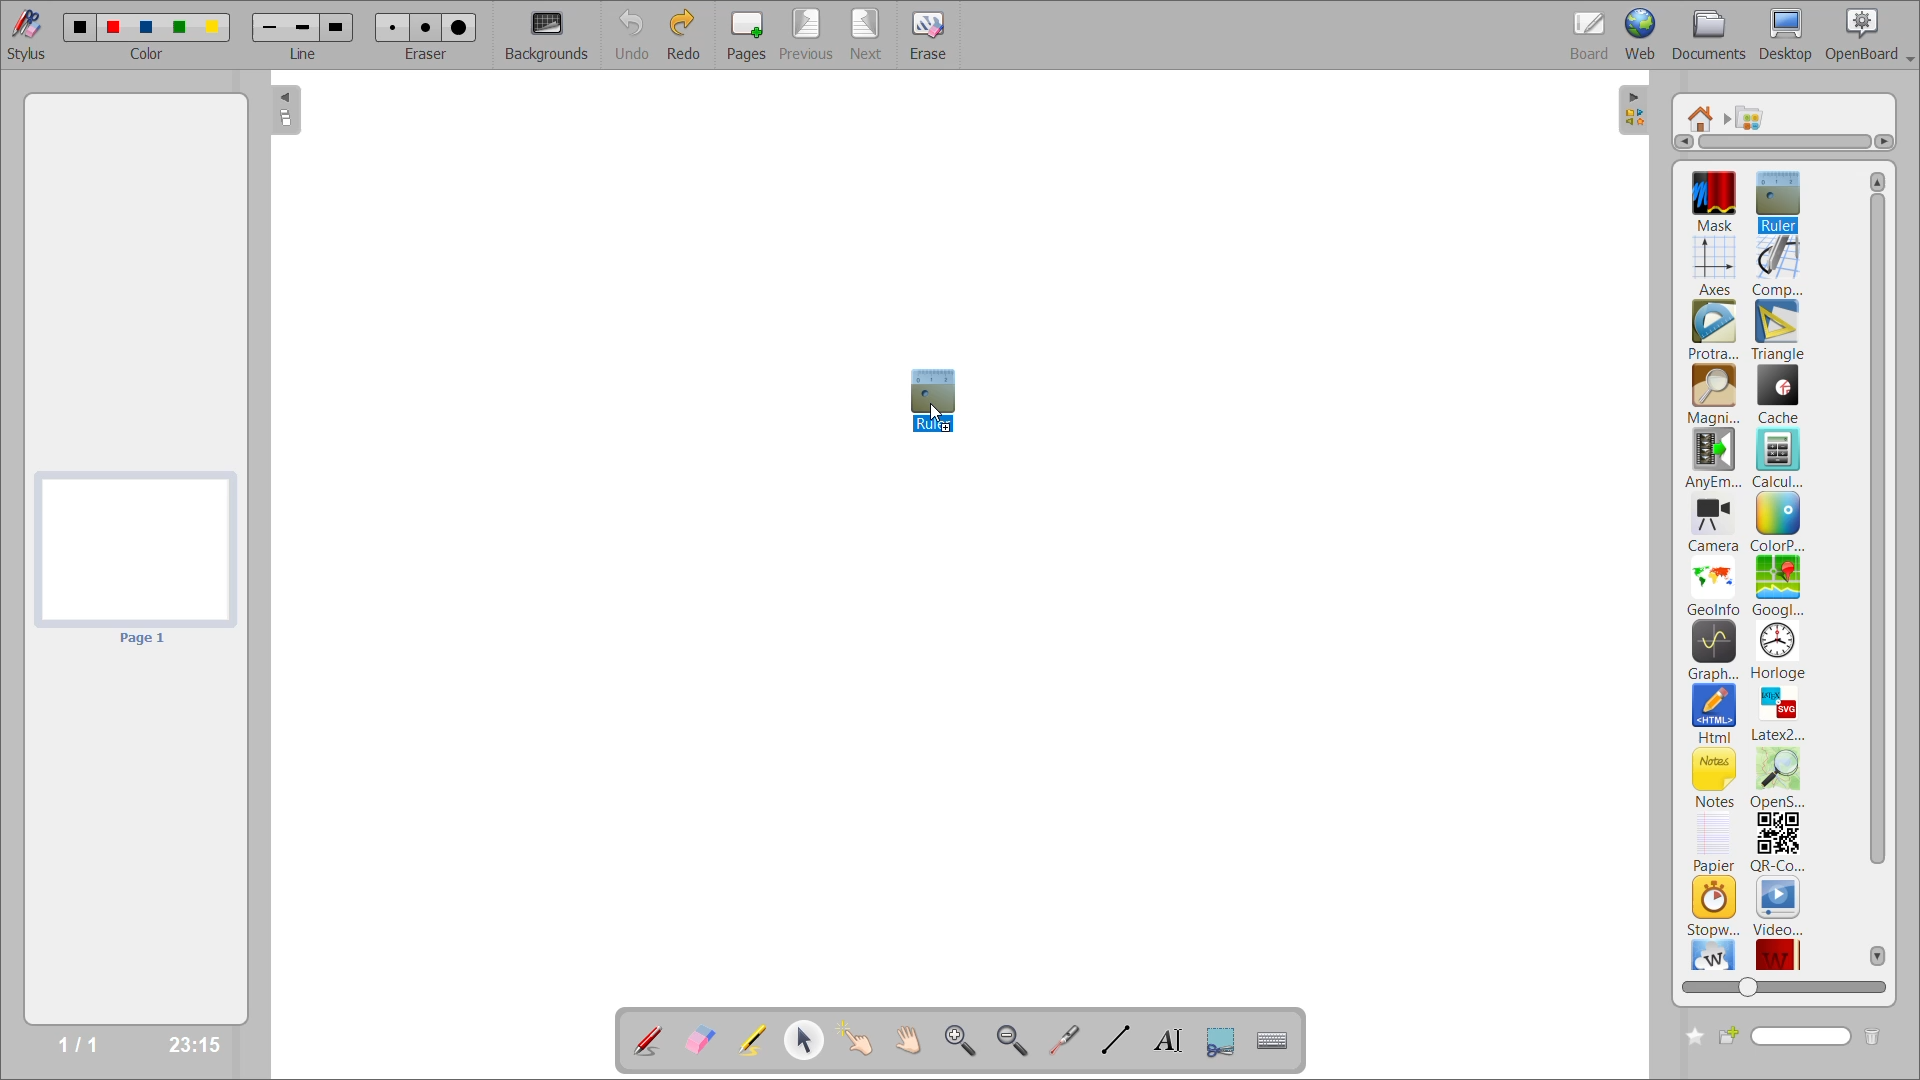  I want to click on web, so click(1643, 33).